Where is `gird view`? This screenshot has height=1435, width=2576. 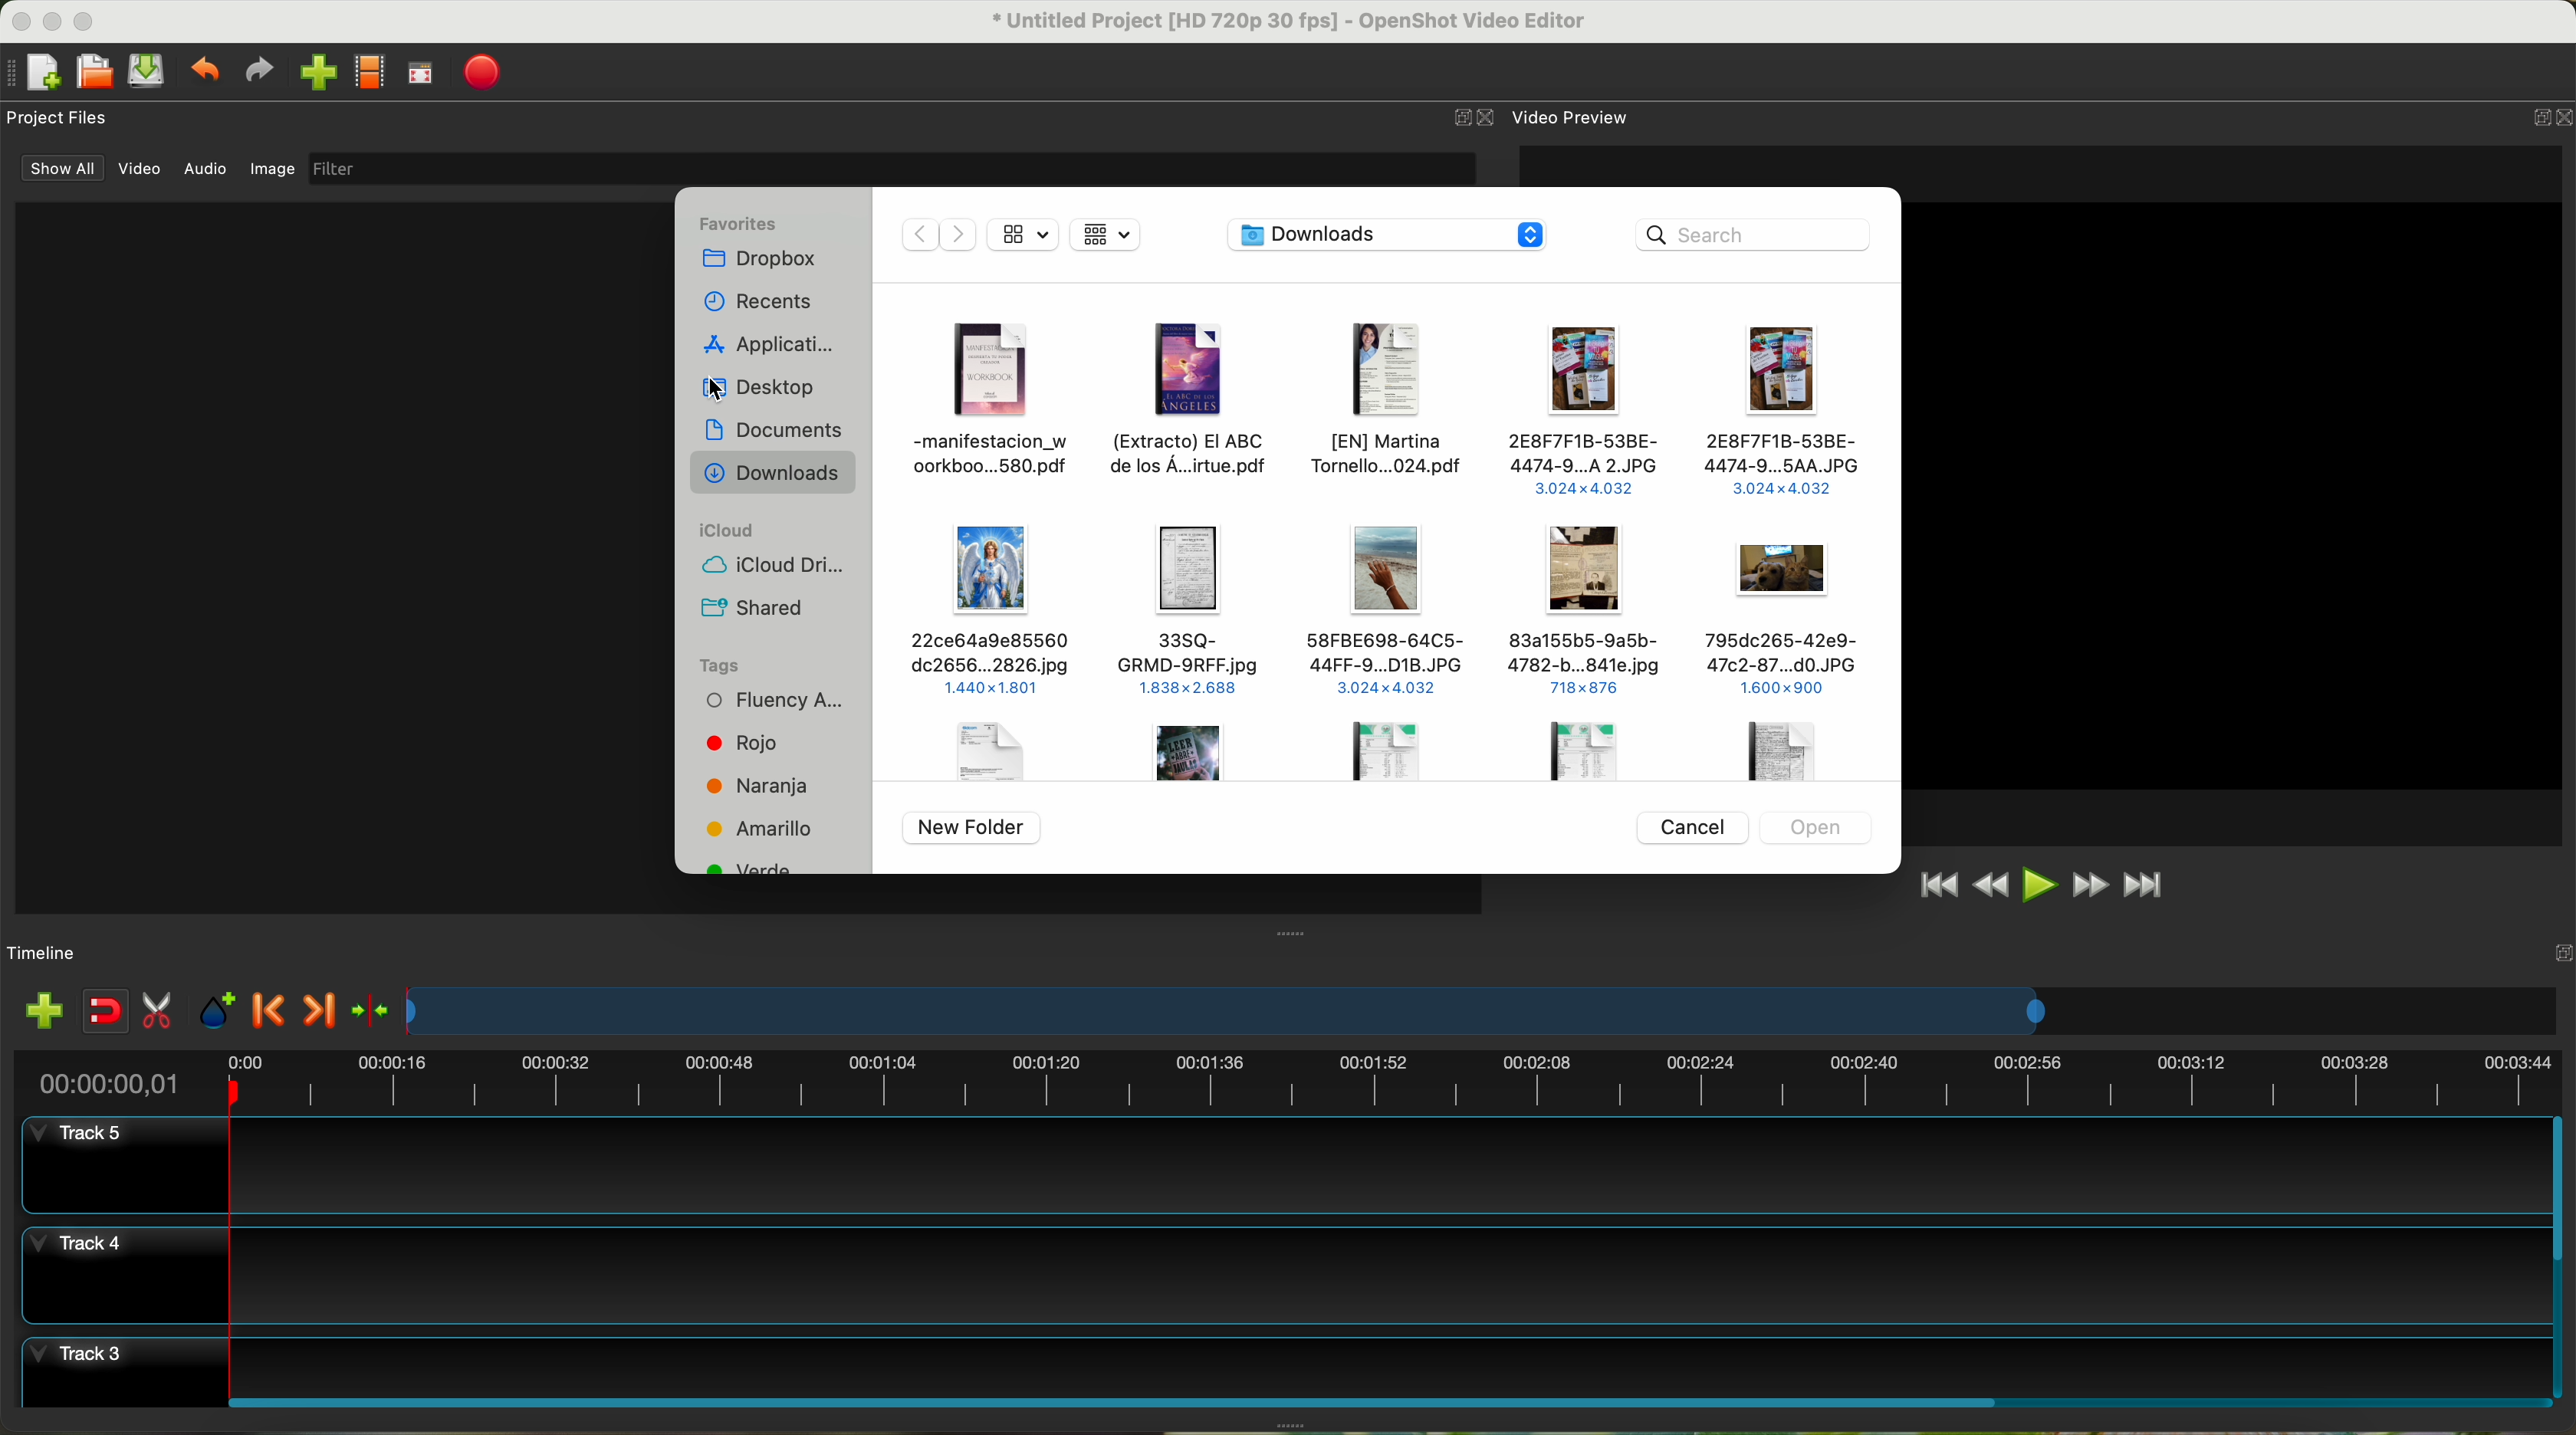 gird view is located at coordinates (1024, 232).